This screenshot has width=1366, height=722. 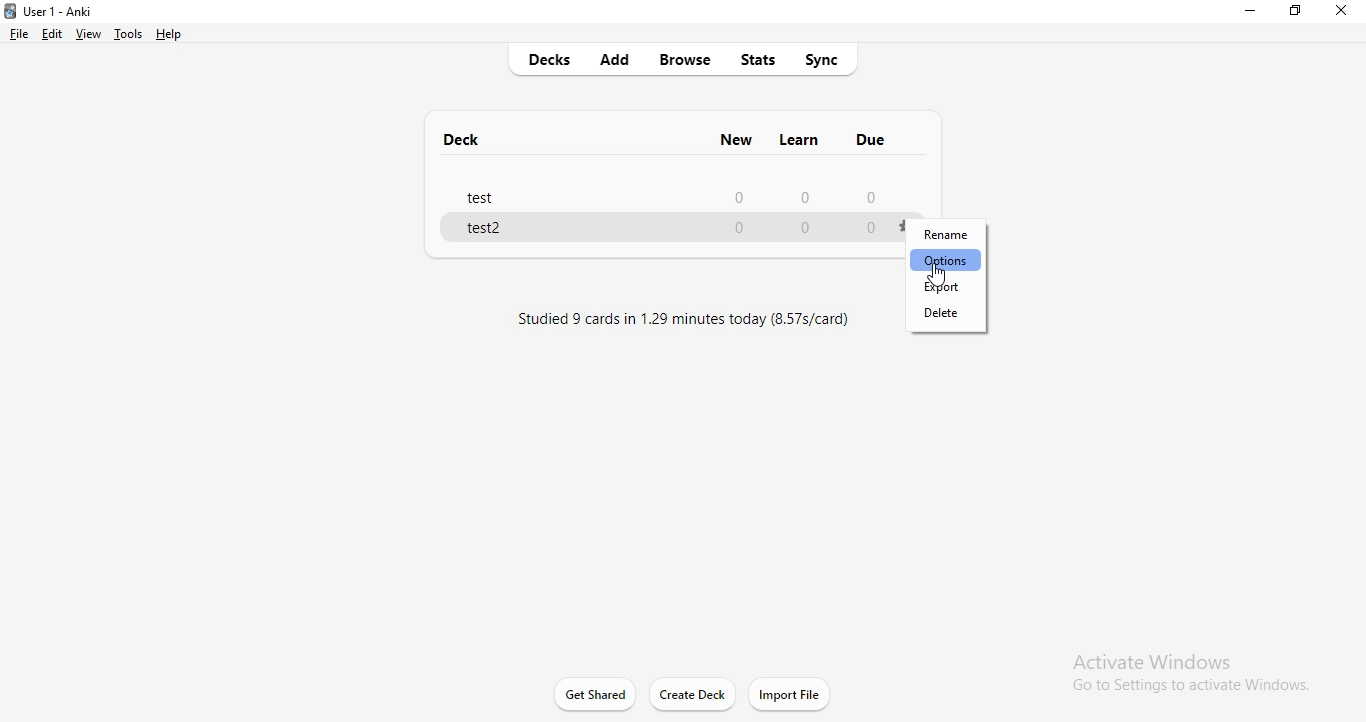 I want to click on file, so click(x=21, y=34).